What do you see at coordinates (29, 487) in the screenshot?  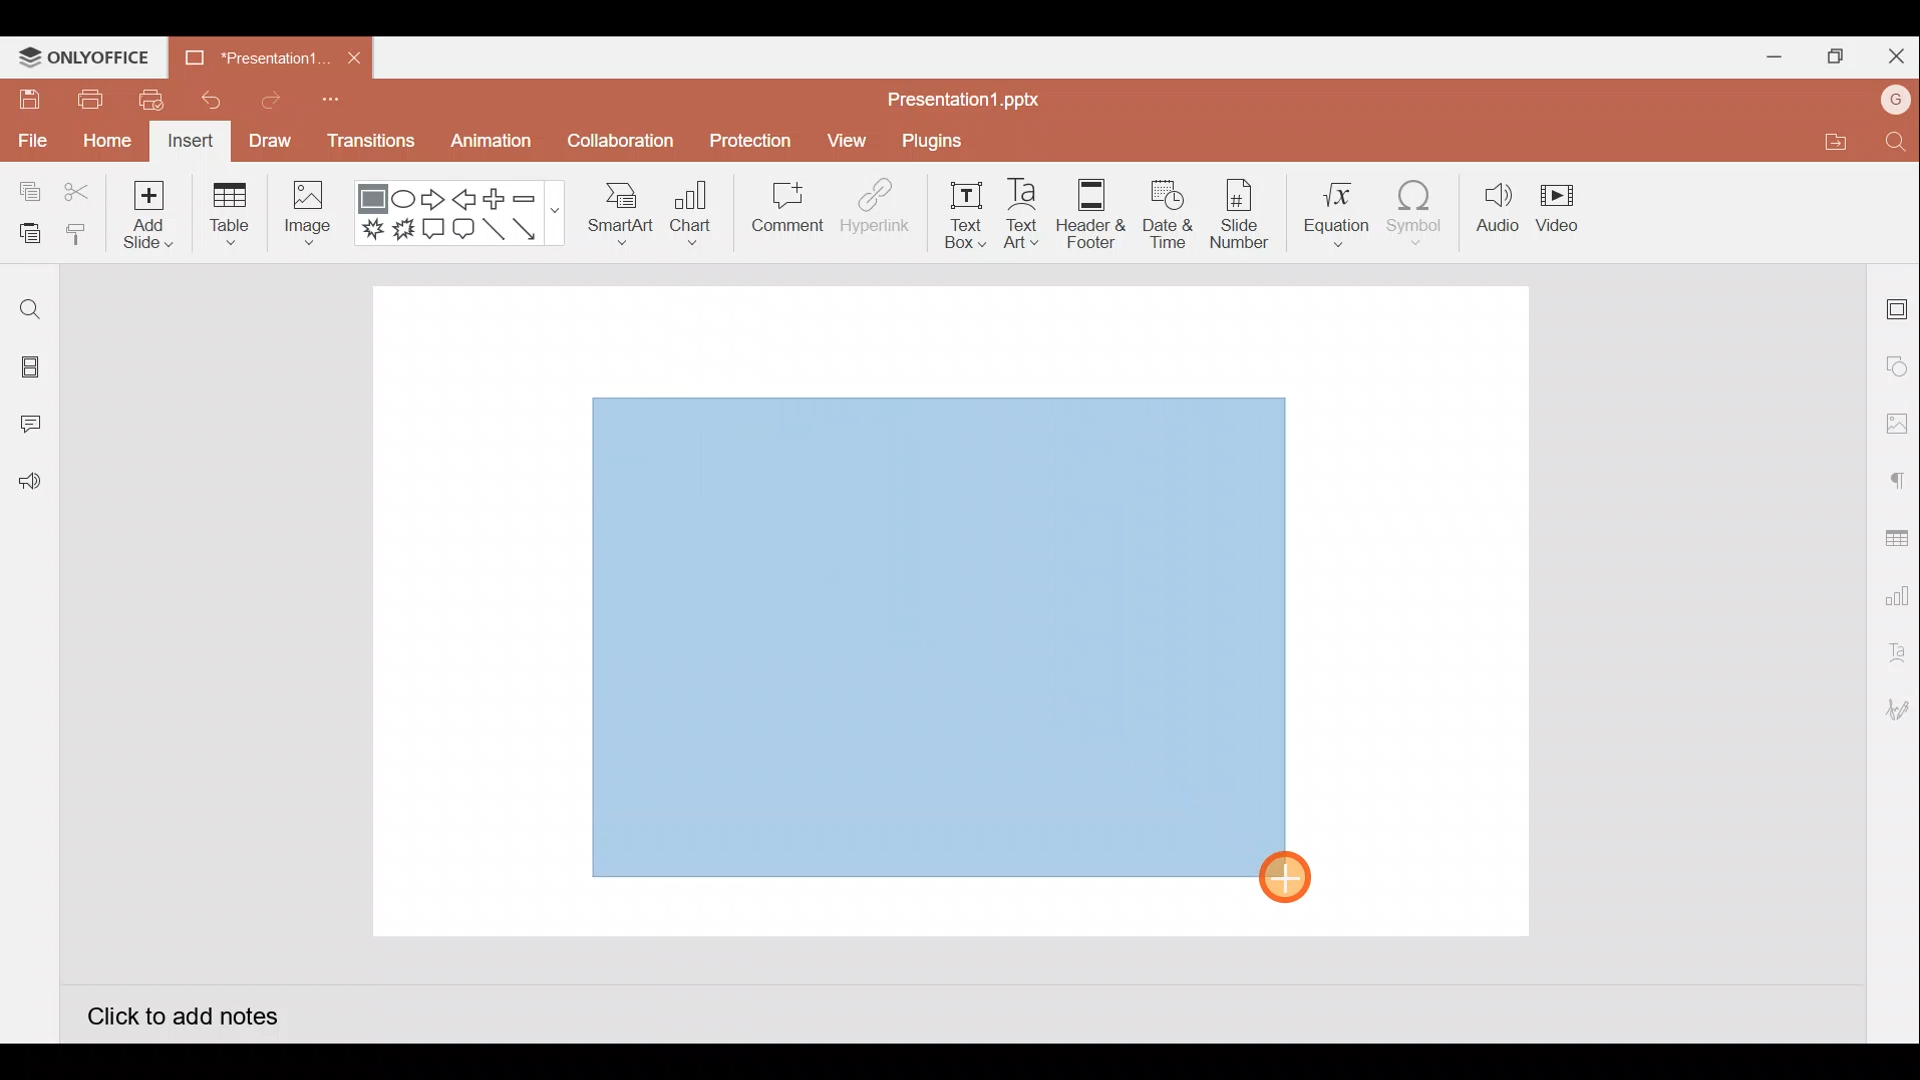 I see `Feedback and Support` at bounding box center [29, 487].